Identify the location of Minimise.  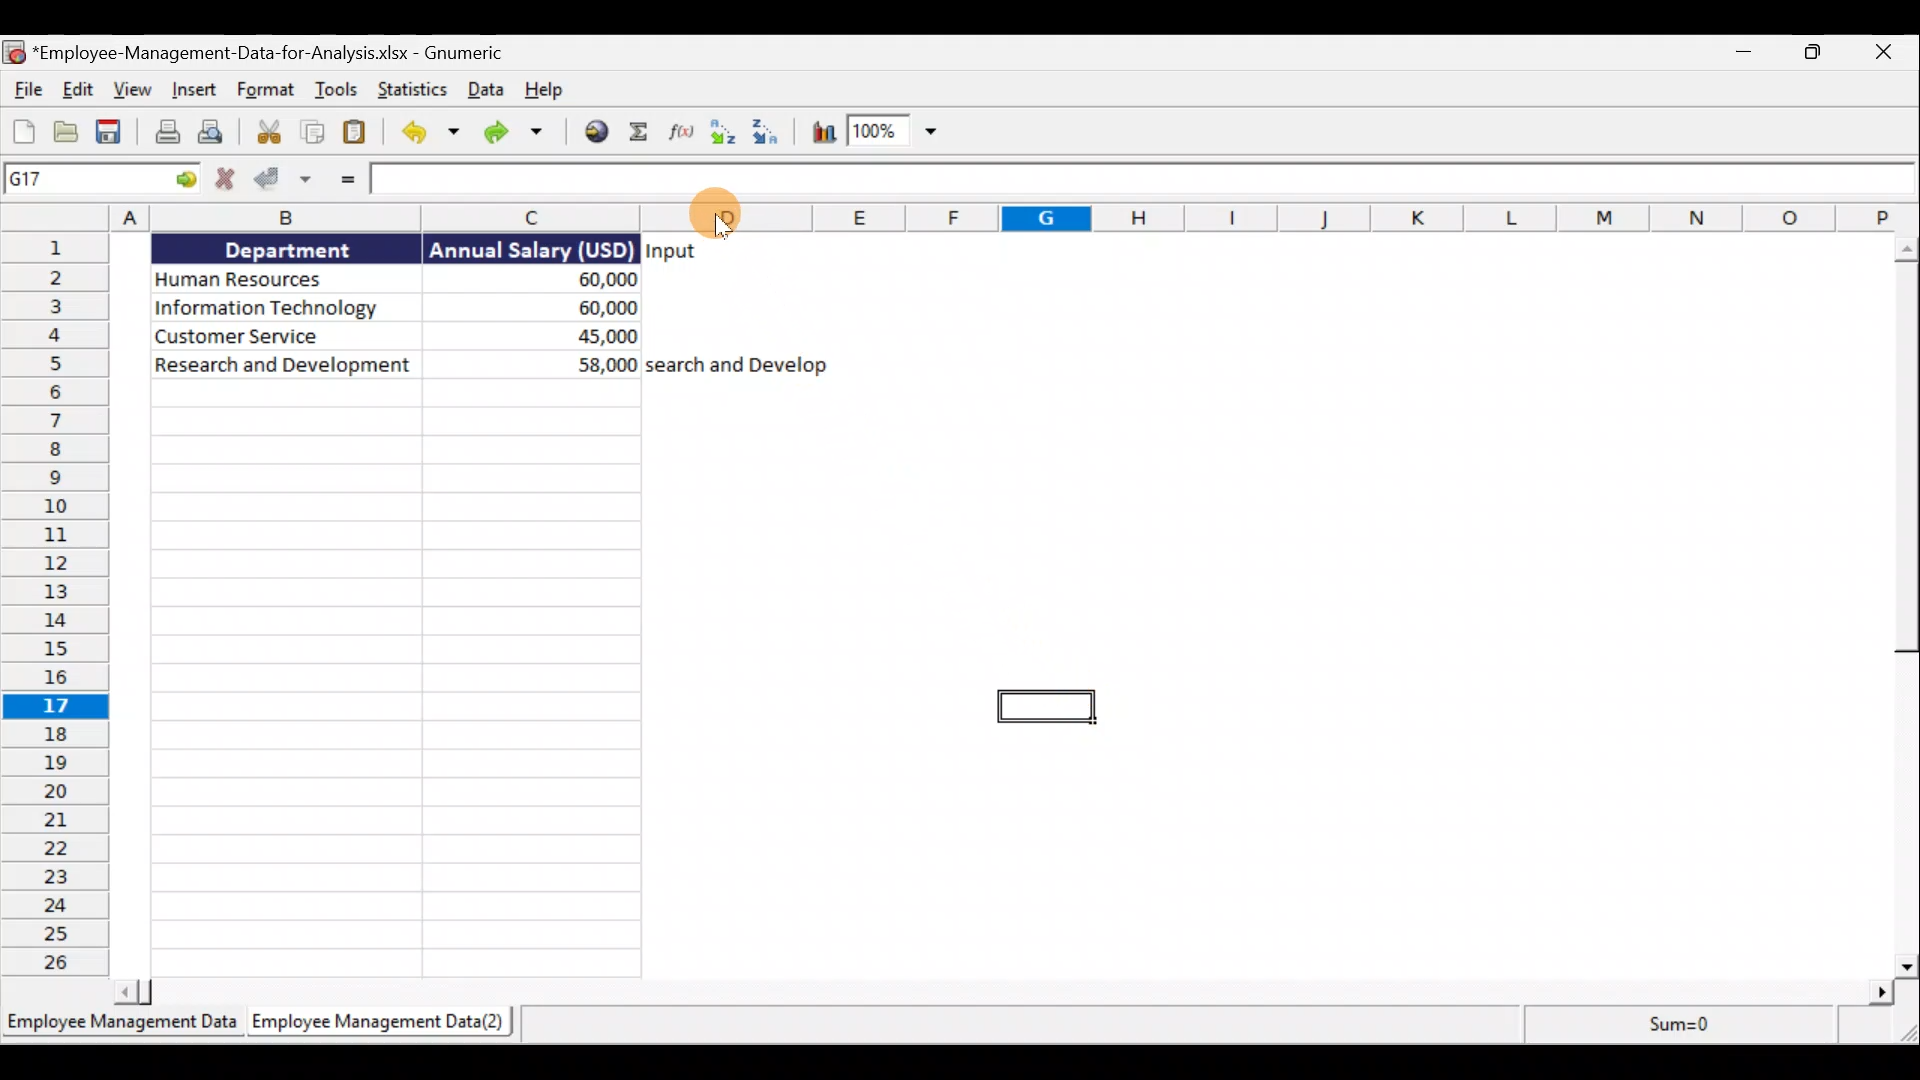
(1742, 52).